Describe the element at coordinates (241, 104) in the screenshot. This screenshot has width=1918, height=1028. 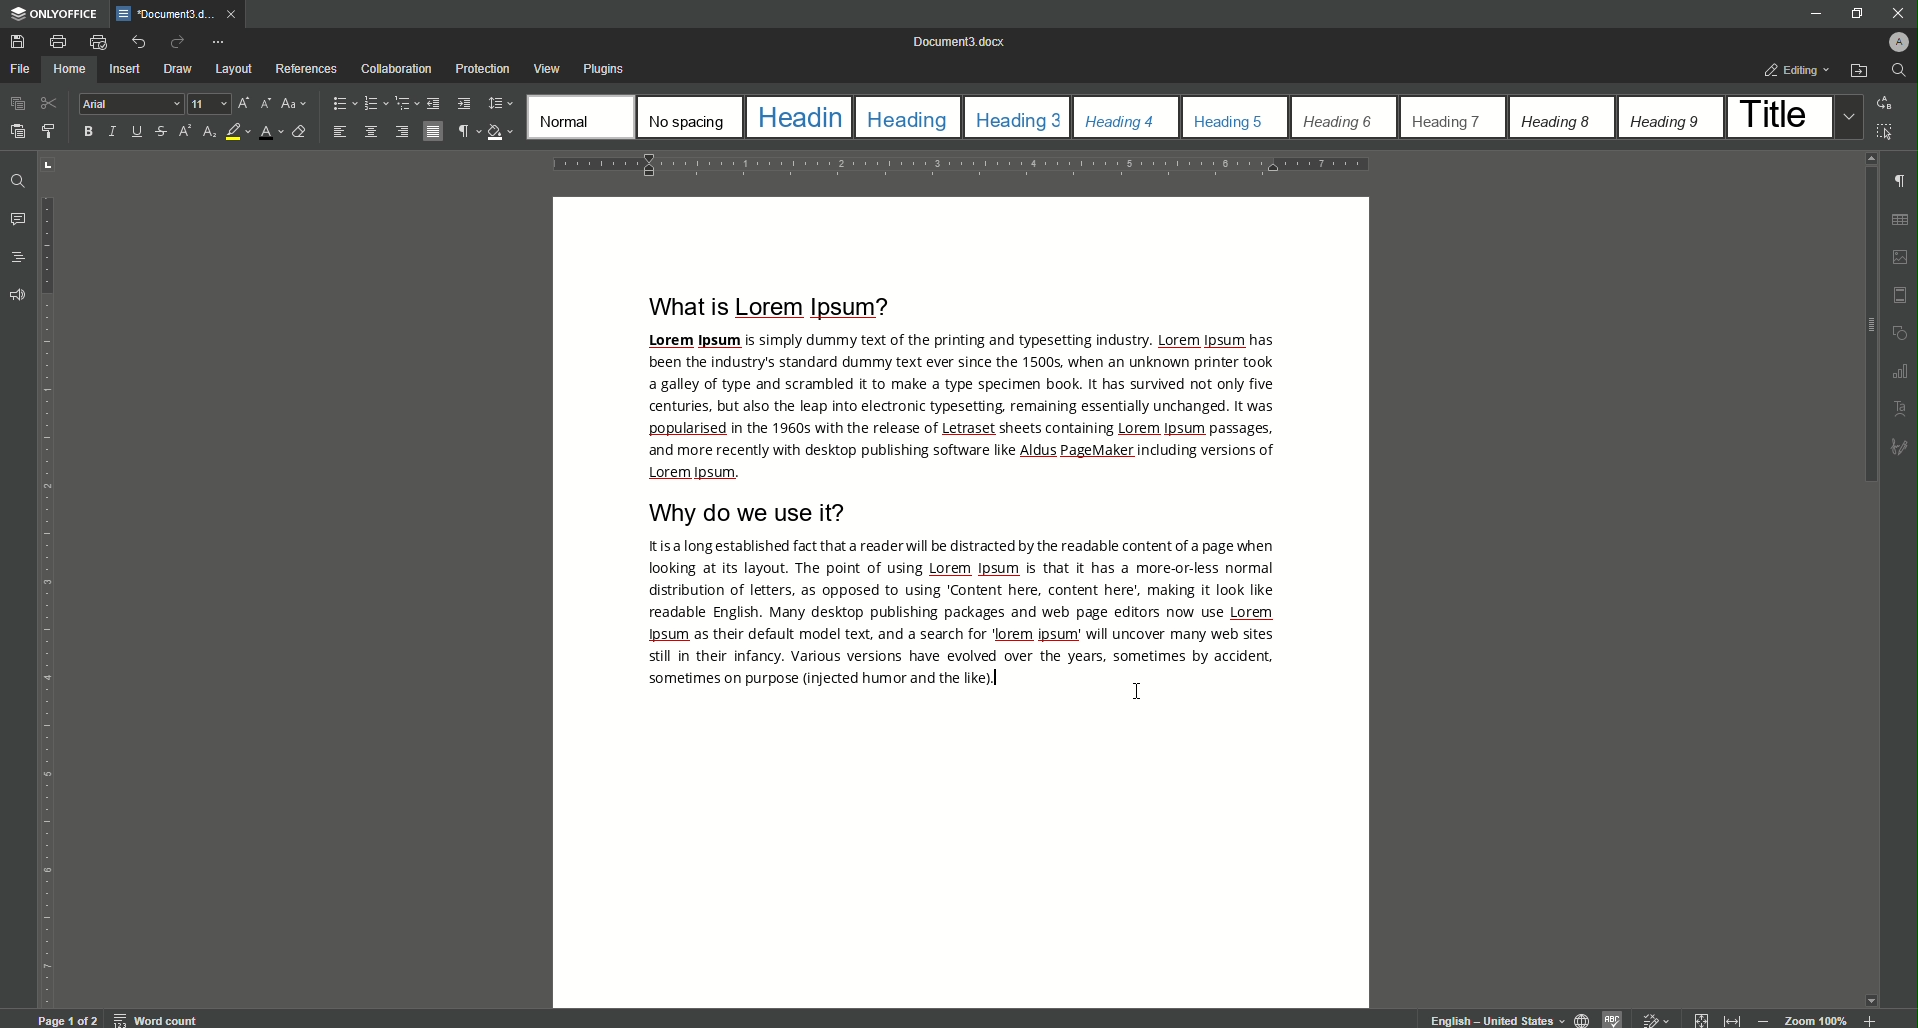
I see `Increment Font Size` at that location.